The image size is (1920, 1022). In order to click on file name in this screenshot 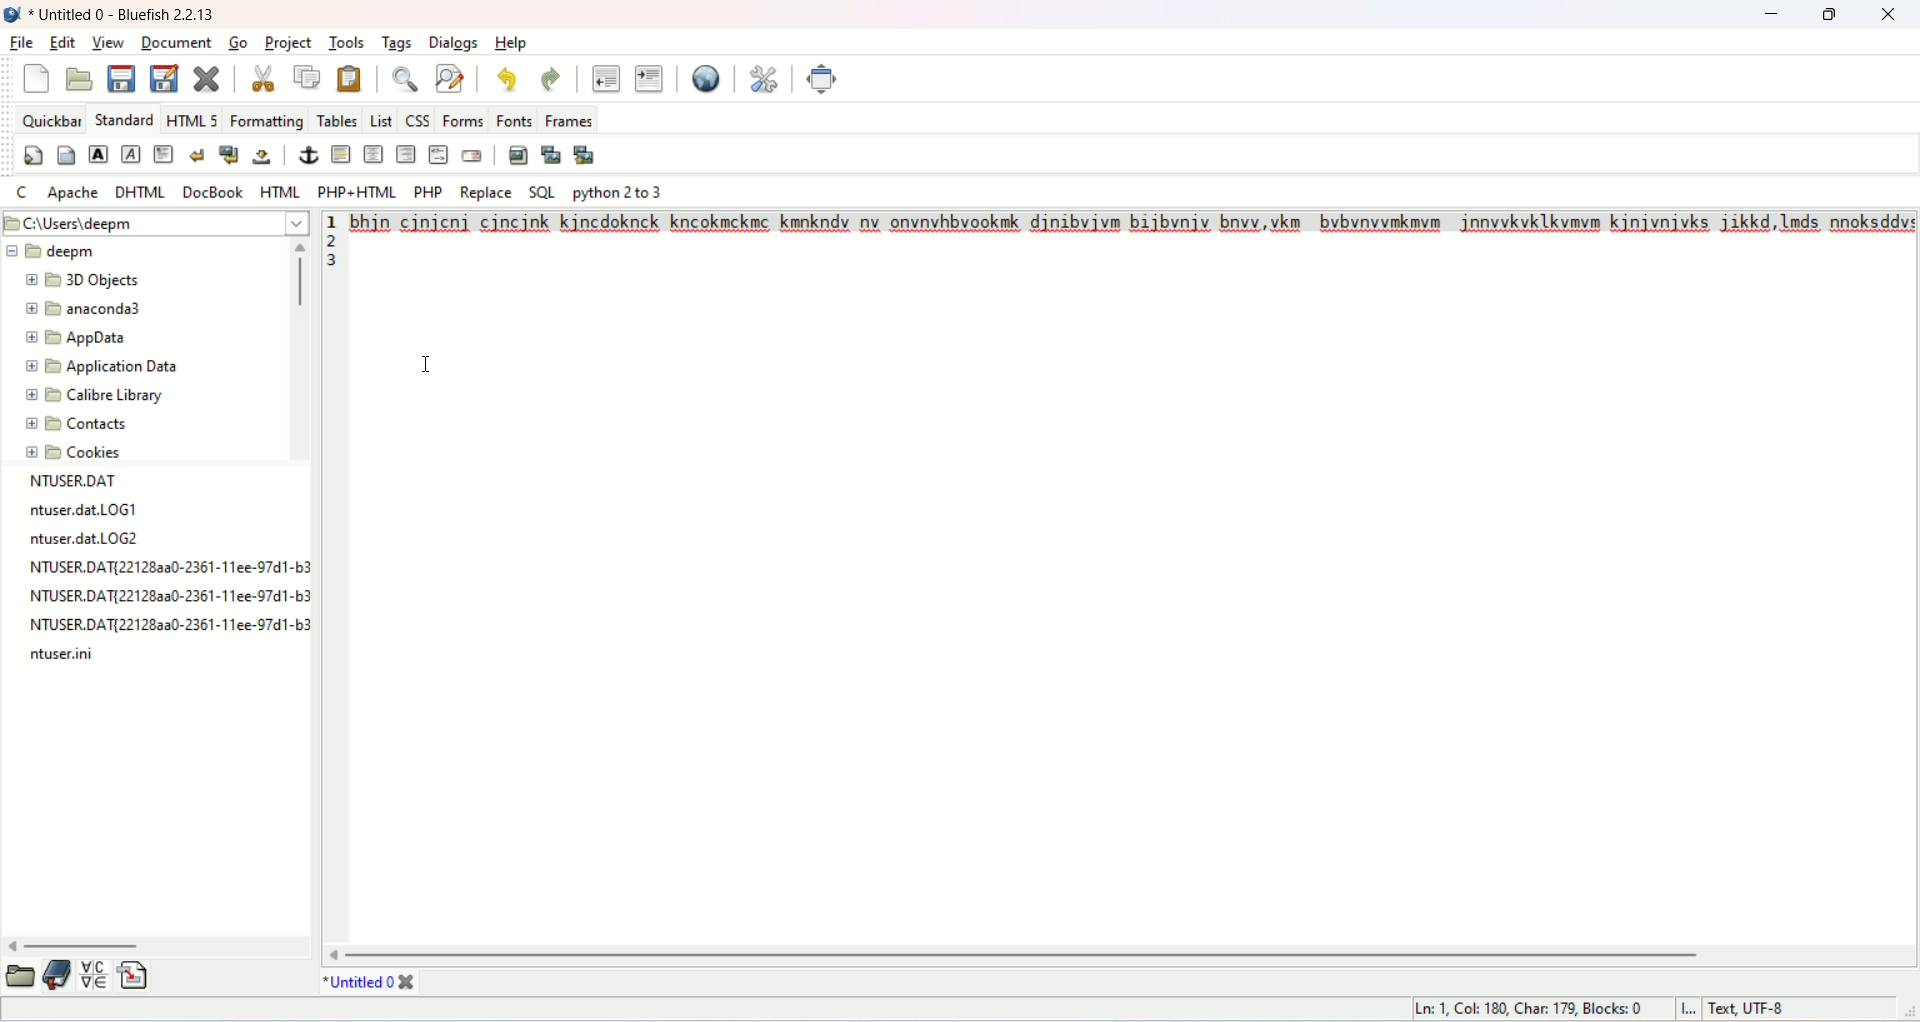, I will do `click(165, 594)`.